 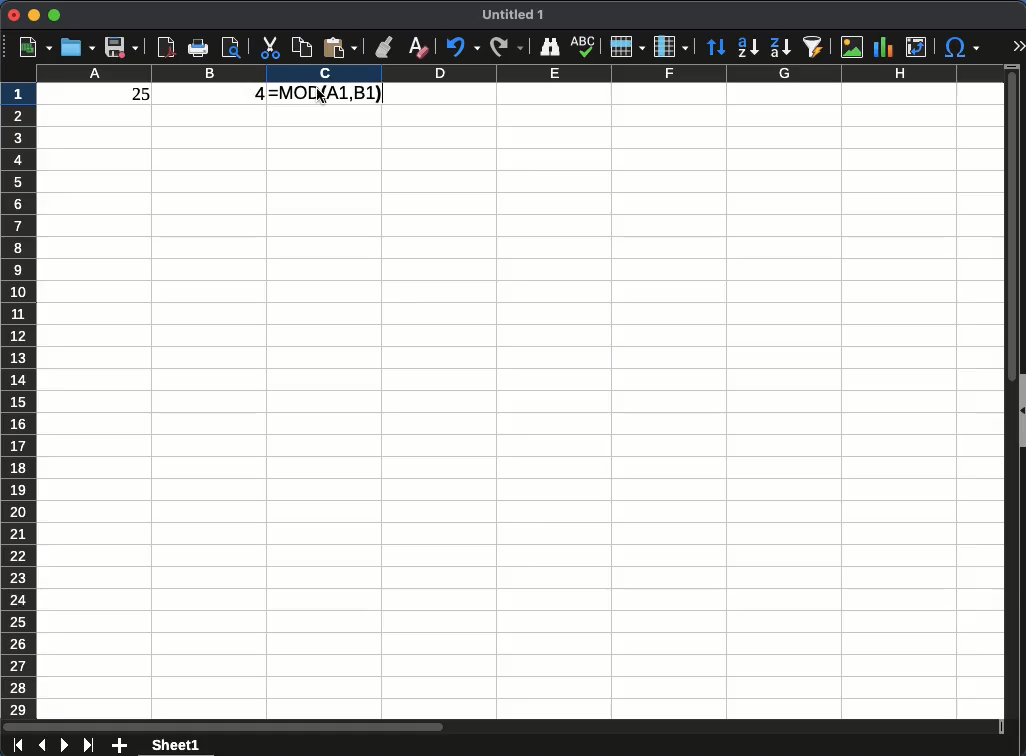 What do you see at coordinates (507, 48) in the screenshot?
I see `redo` at bounding box center [507, 48].